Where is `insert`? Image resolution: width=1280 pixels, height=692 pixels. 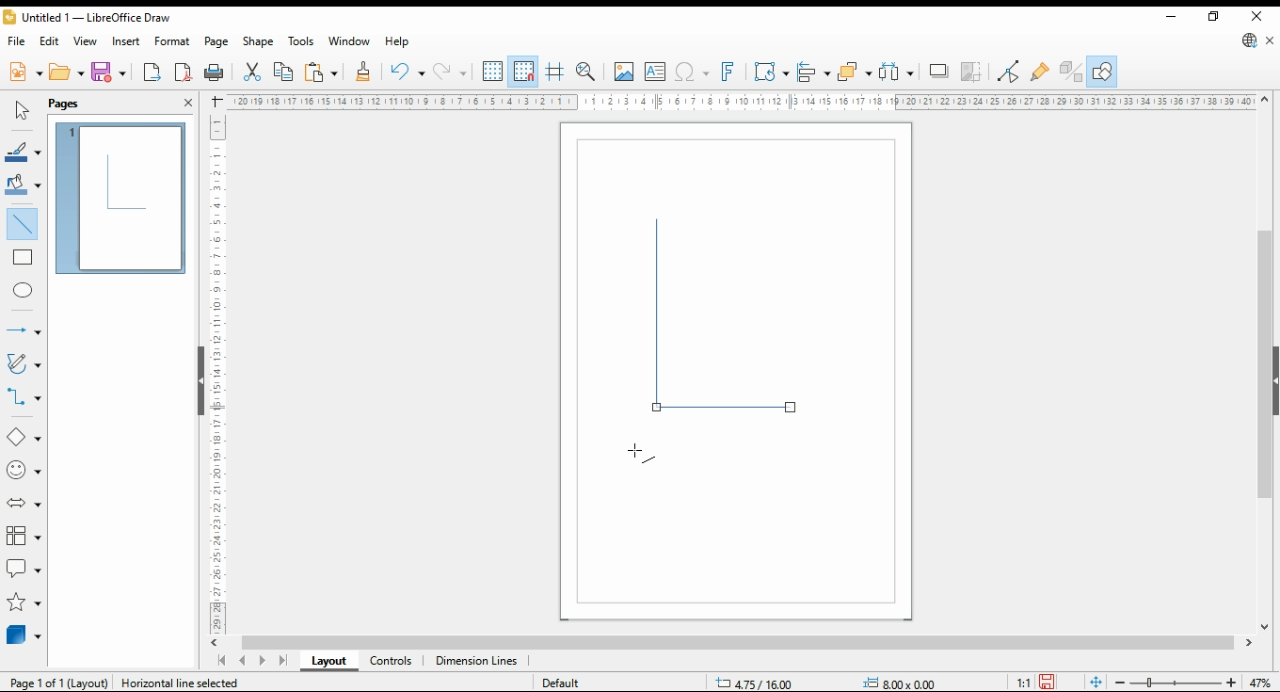 insert is located at coordinates (126, 41).